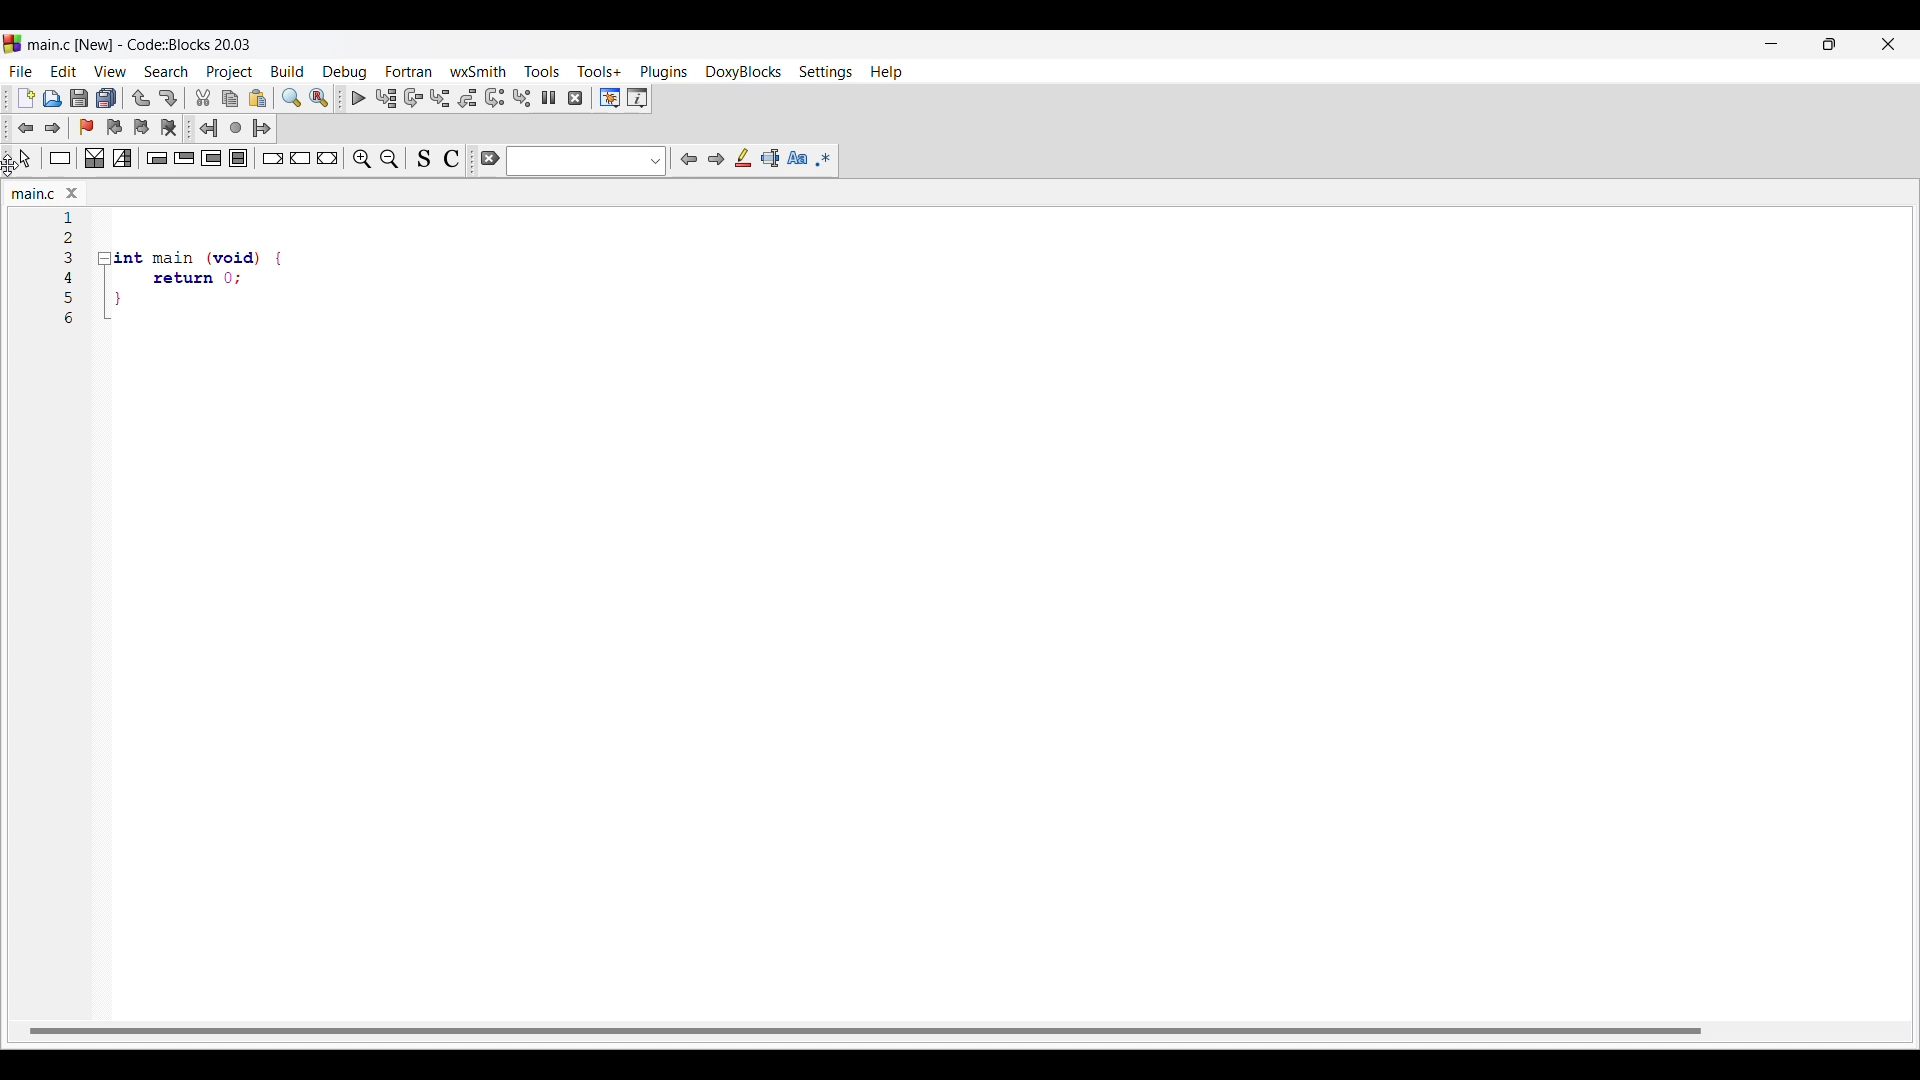  What do you see at coordinates (825, 73) in the screenshot?
I see `Settings menu` at bounding box center [825, 73].